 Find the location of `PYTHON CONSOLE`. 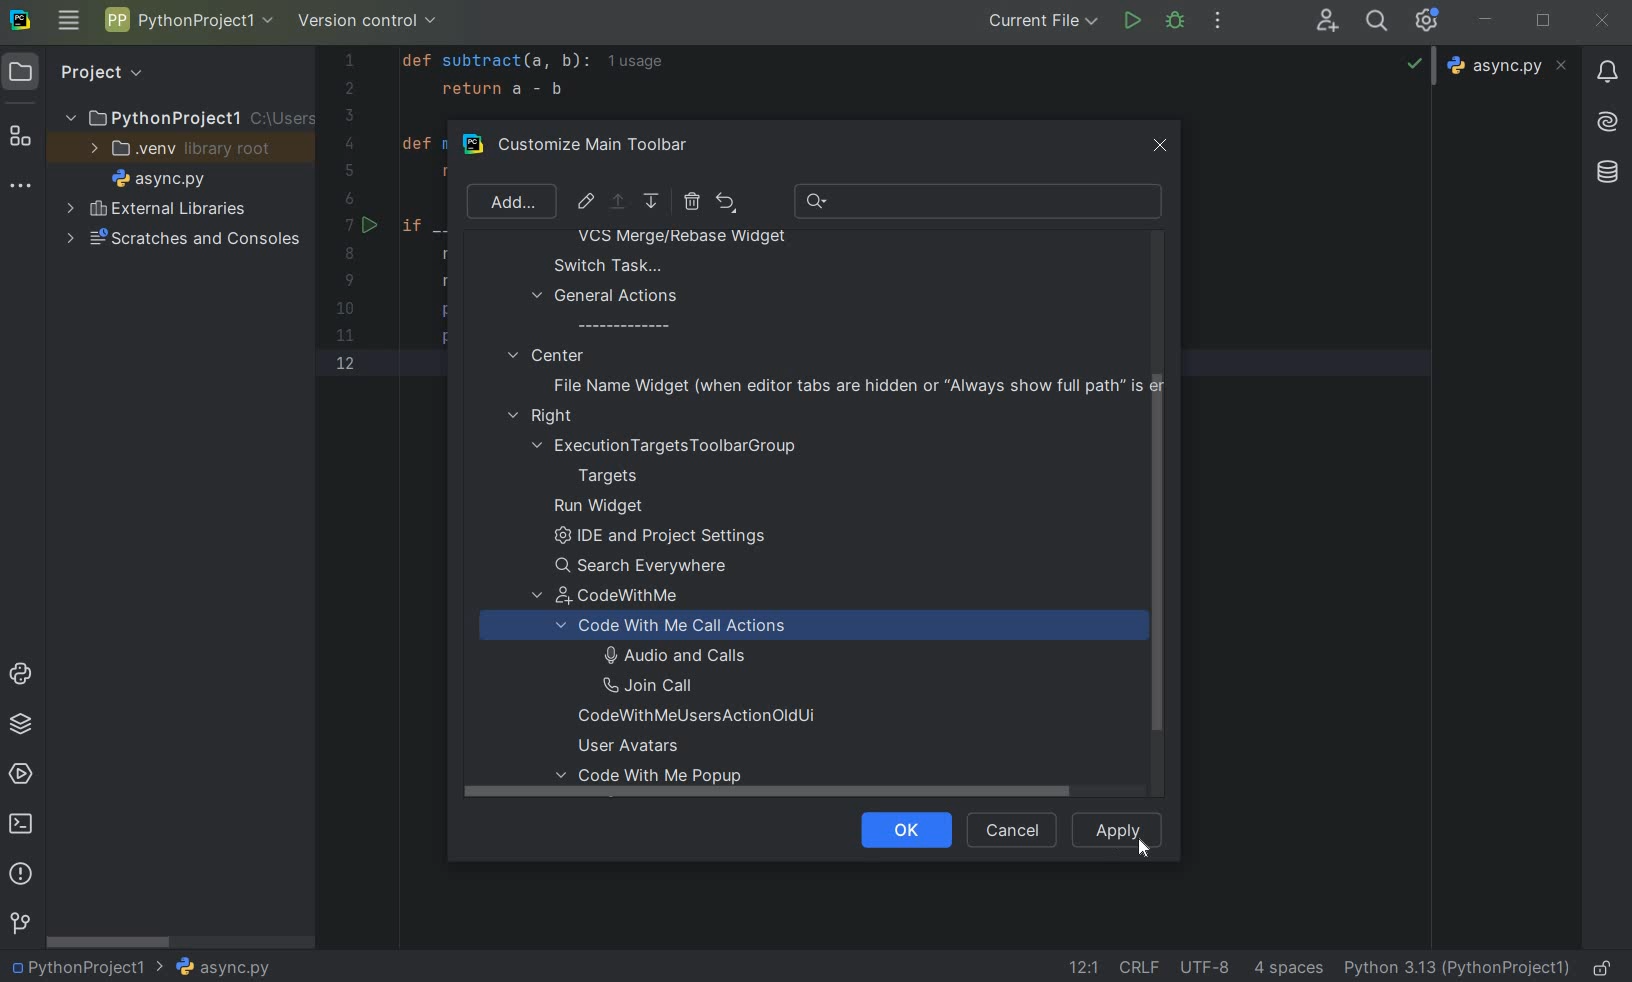

PYTHON CONSOLE is located at coordinates (23, 678).